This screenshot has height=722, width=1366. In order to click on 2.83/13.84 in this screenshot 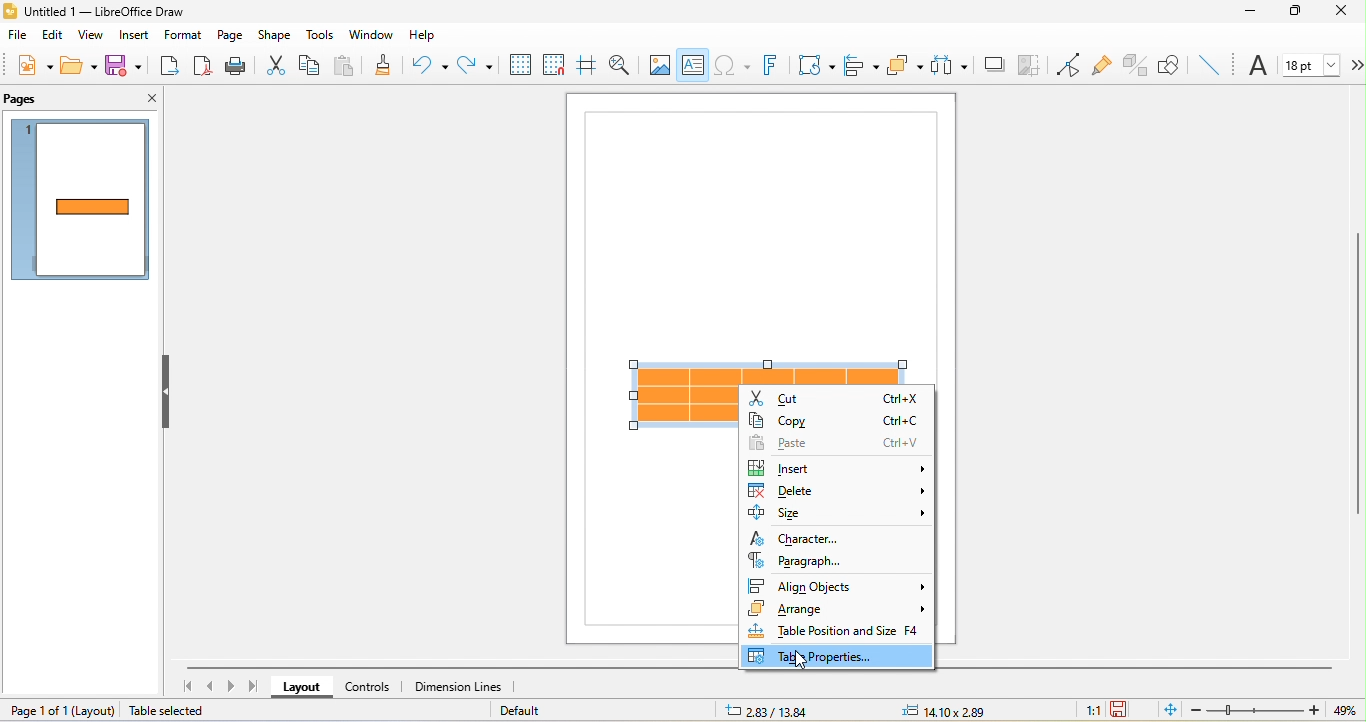, I will do `click(770, 711)`.